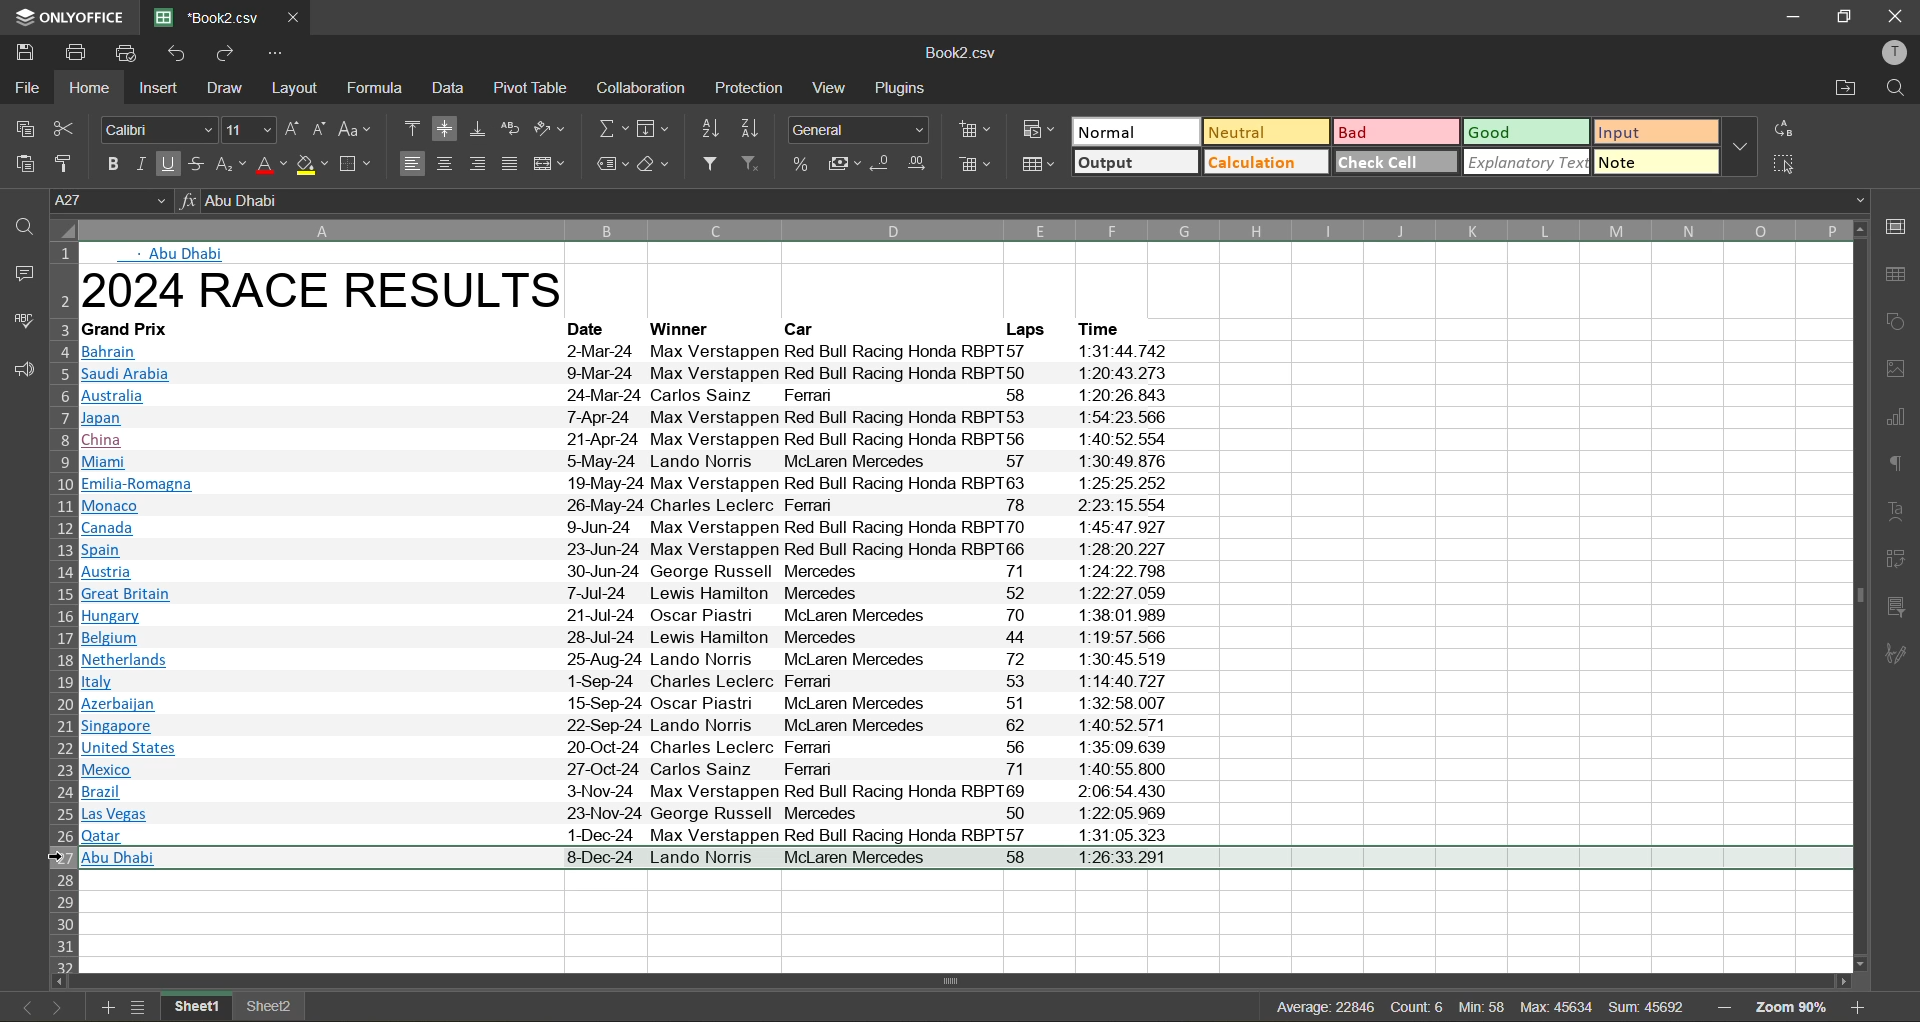 The image size is (1920, 1022). What do you see at coordinates (233, 1005) in the screenshot?
I see `sheet names` at bounding box center [233, 1005].